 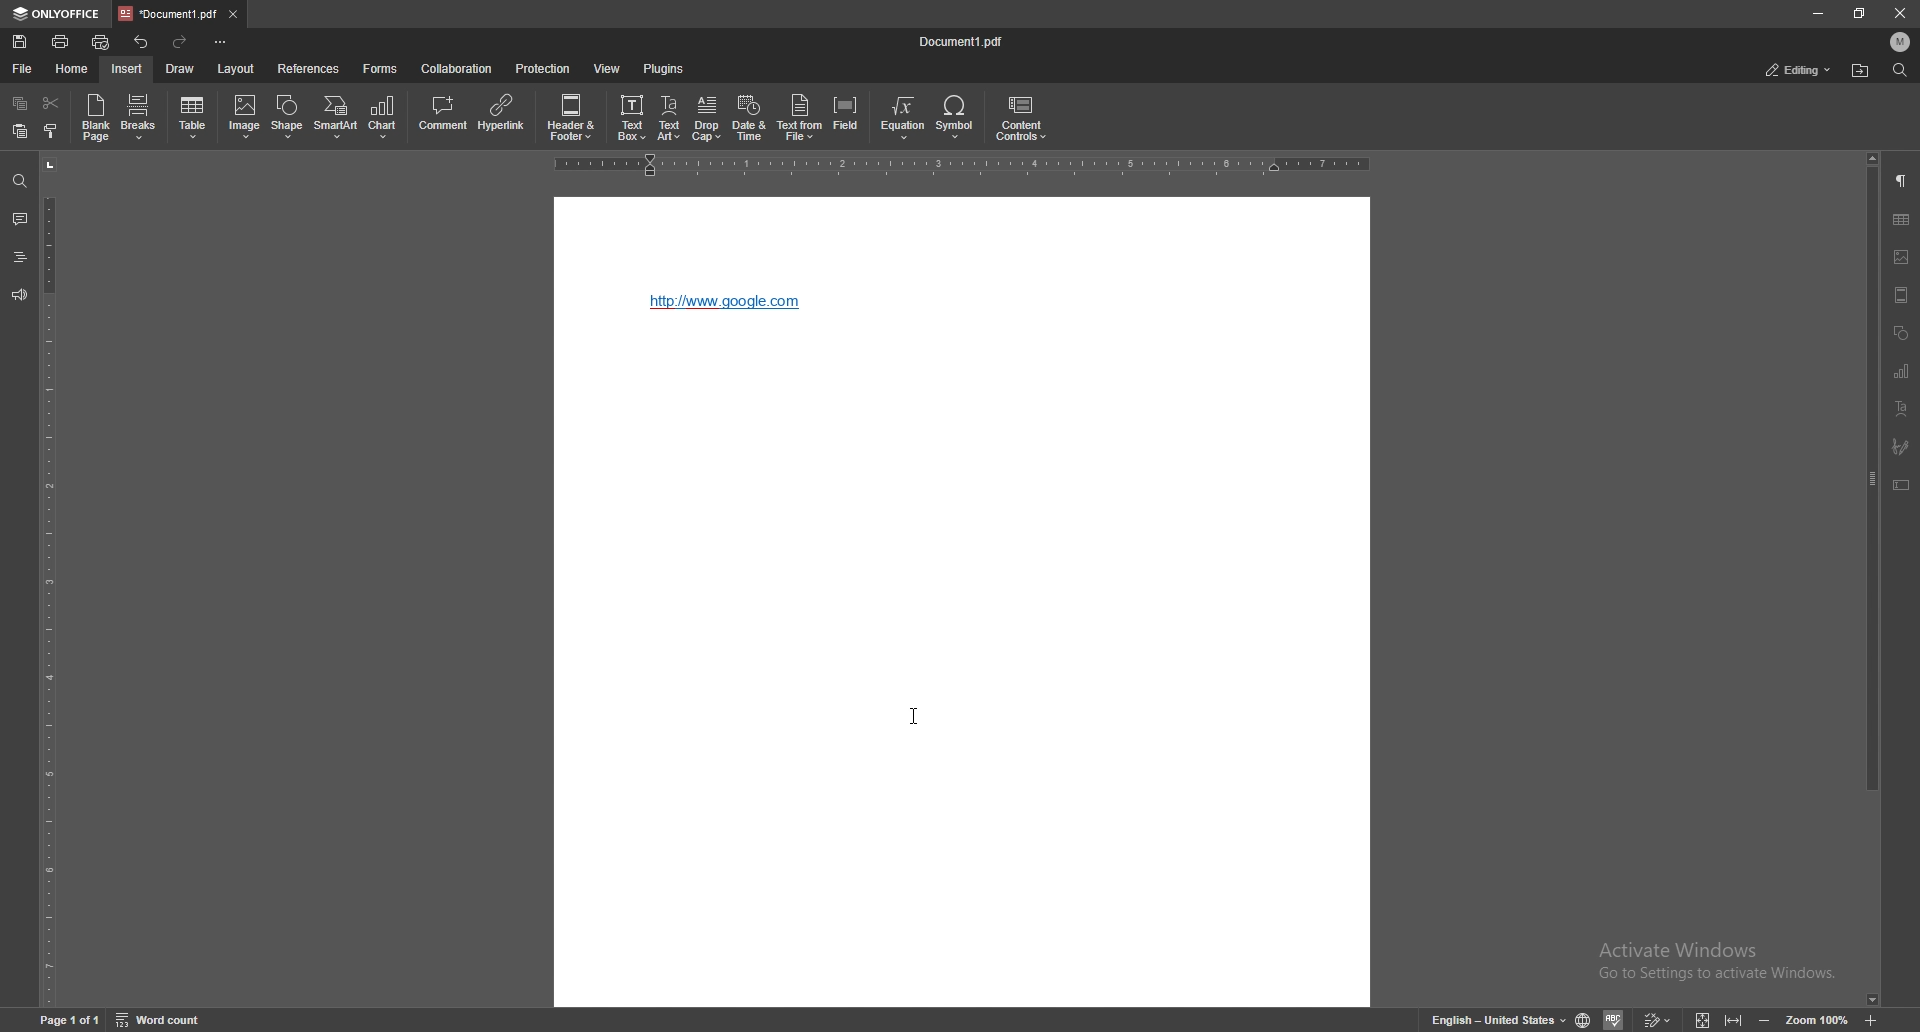 I want to click on equation, so click(x=906, y=118).